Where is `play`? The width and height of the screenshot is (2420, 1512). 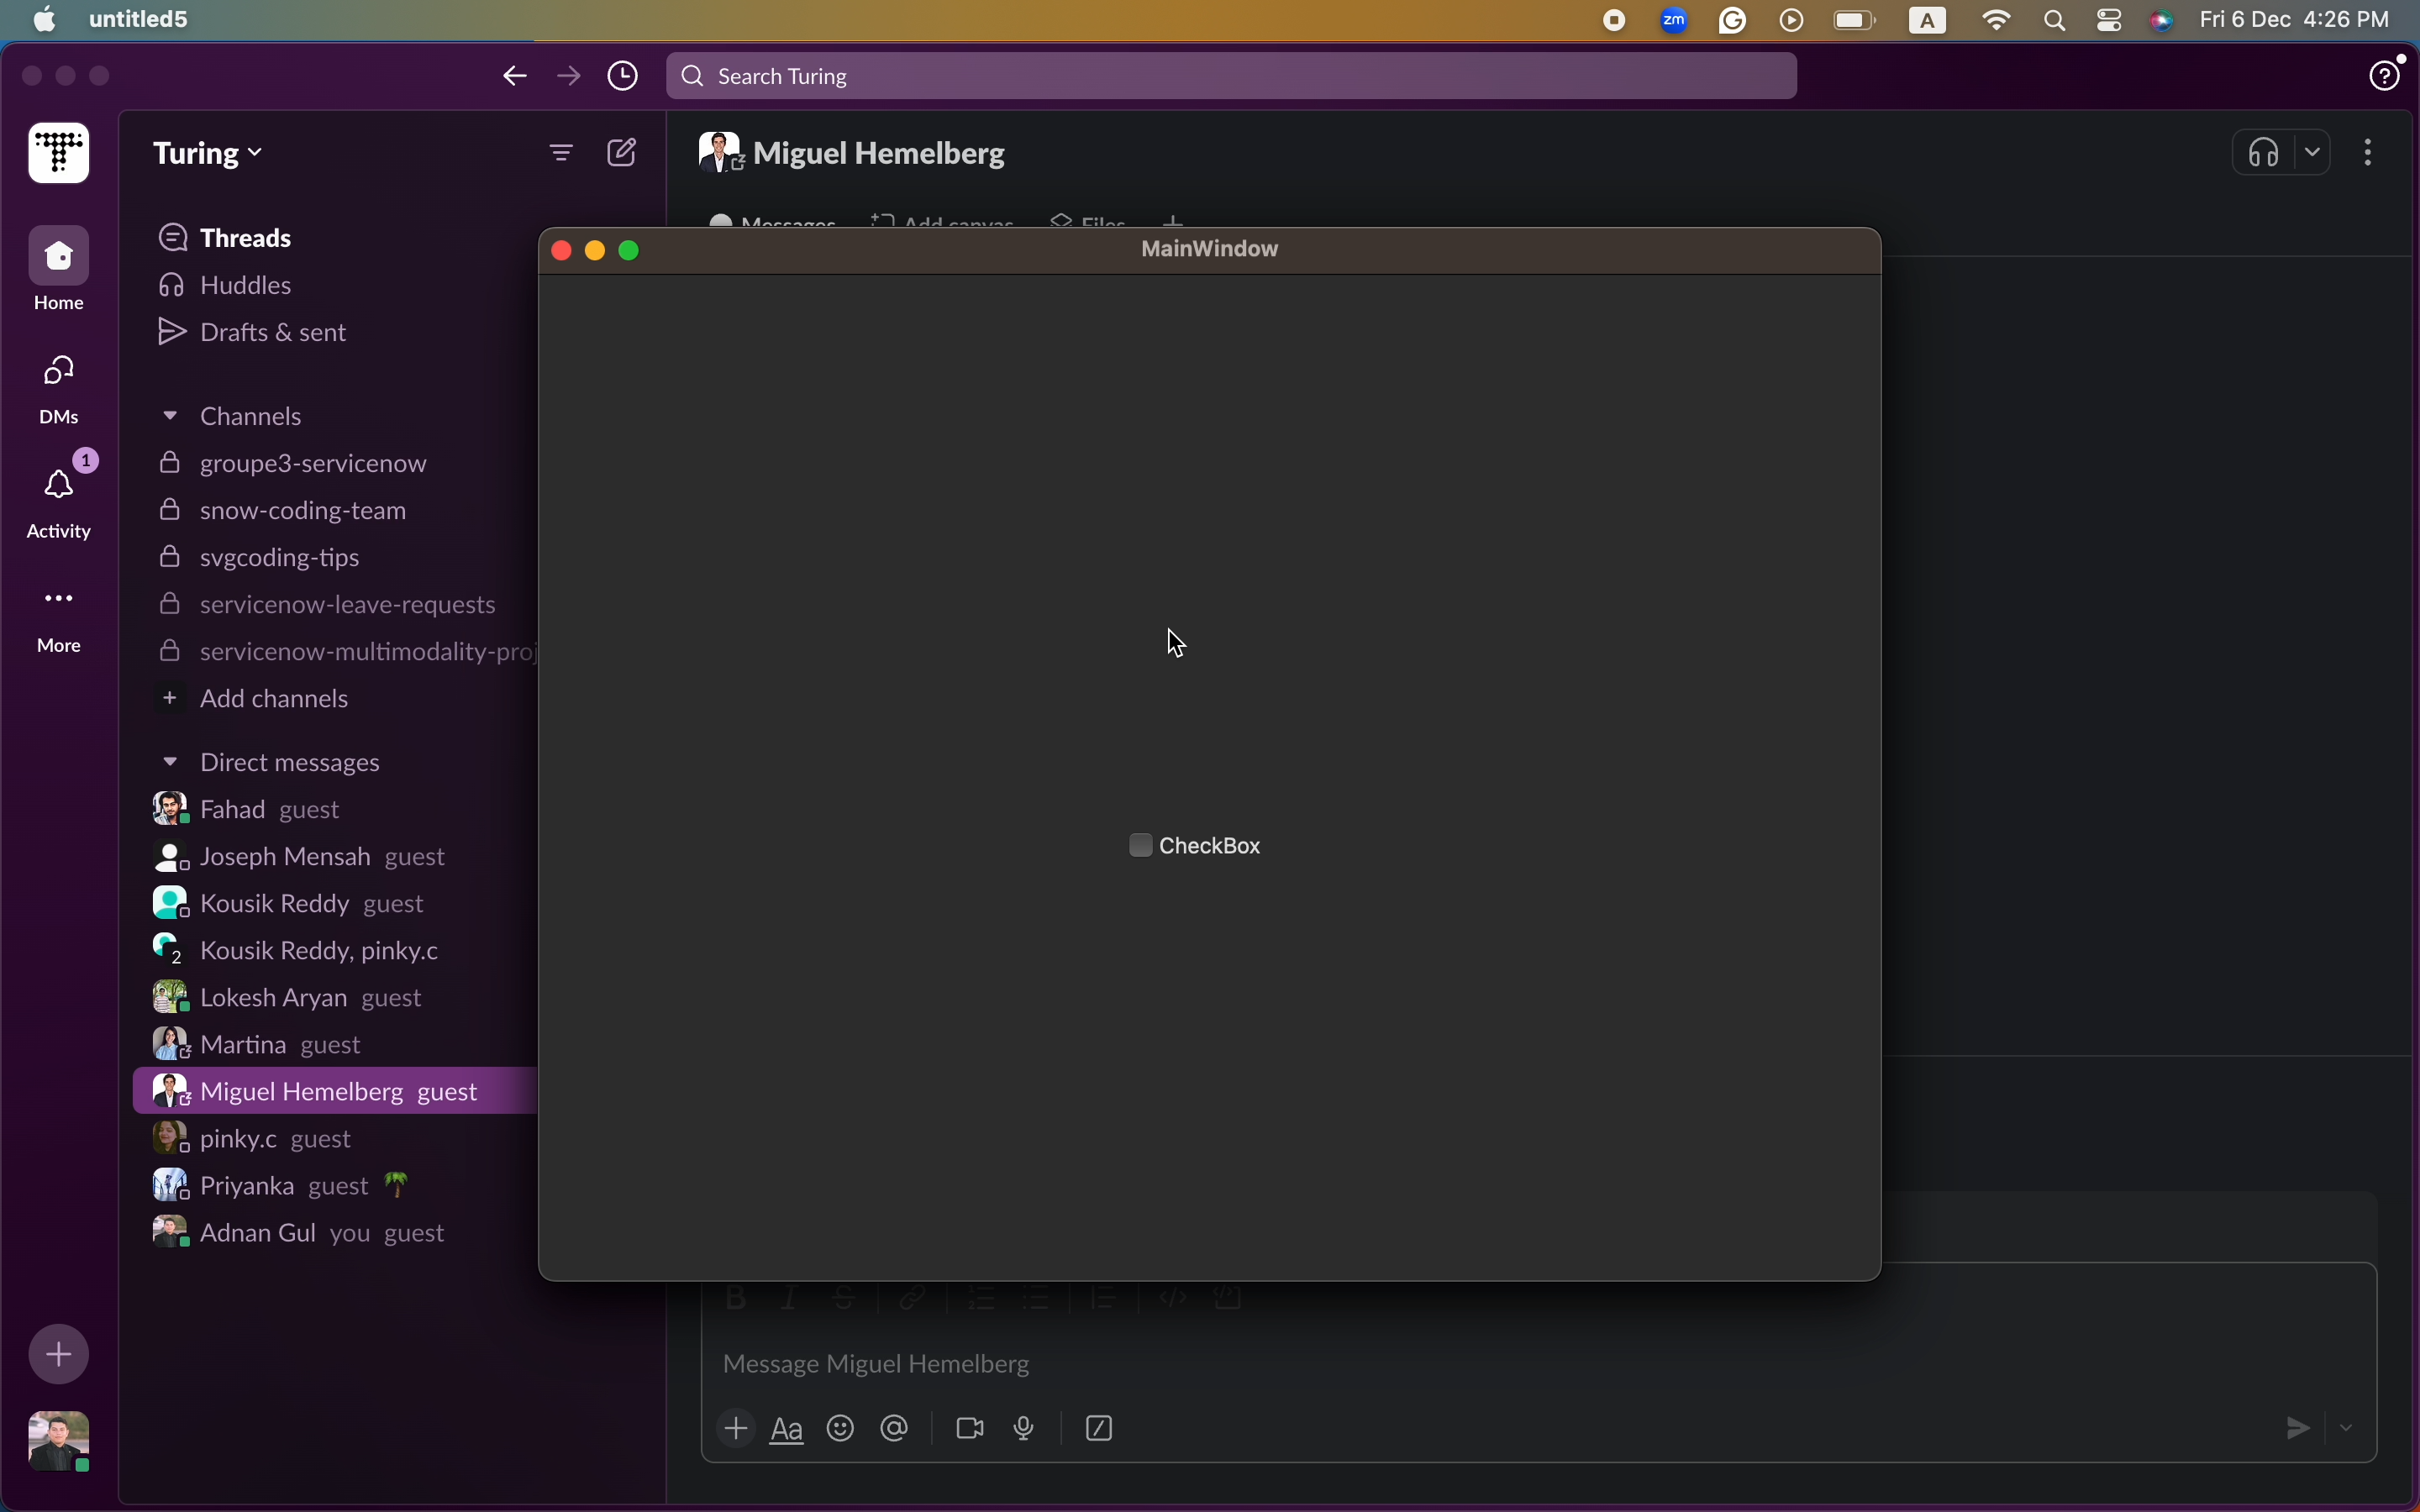
play is located at coordinates (1794, 19).